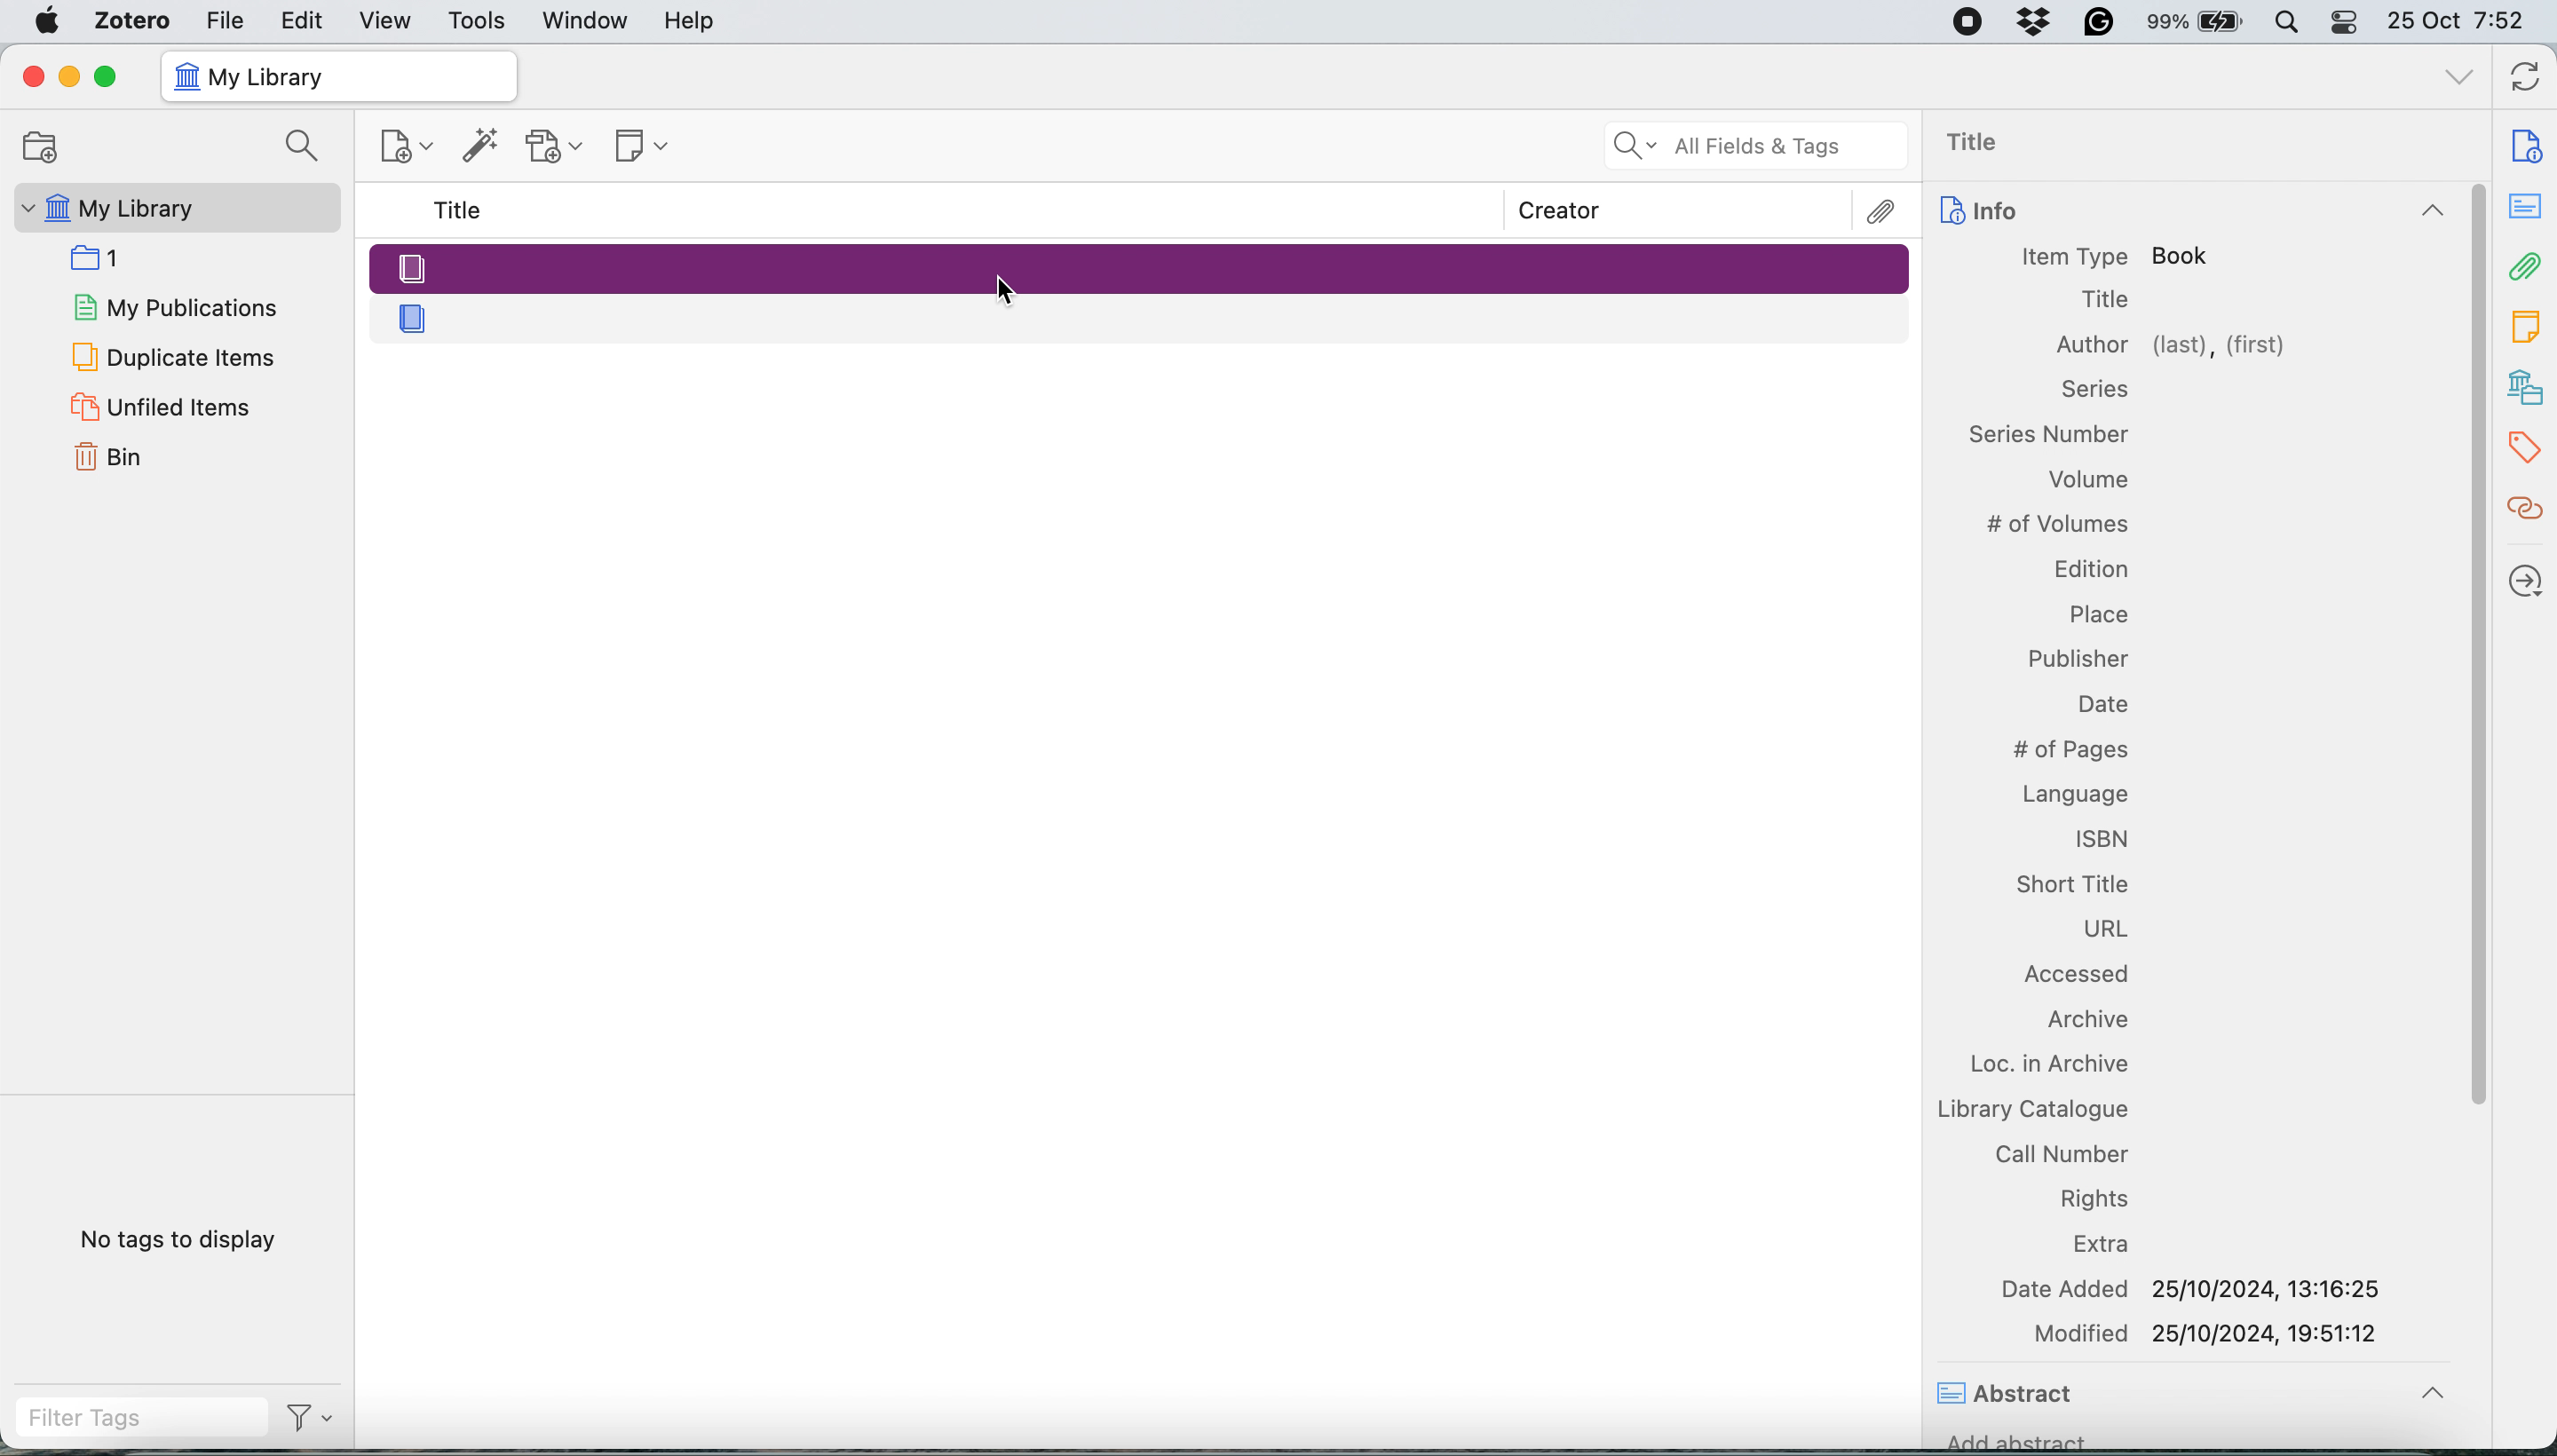  What do you see at coordinates (51, 21) in the screenshot?
I see `Apple Menu` at bounding box center [51, 21].